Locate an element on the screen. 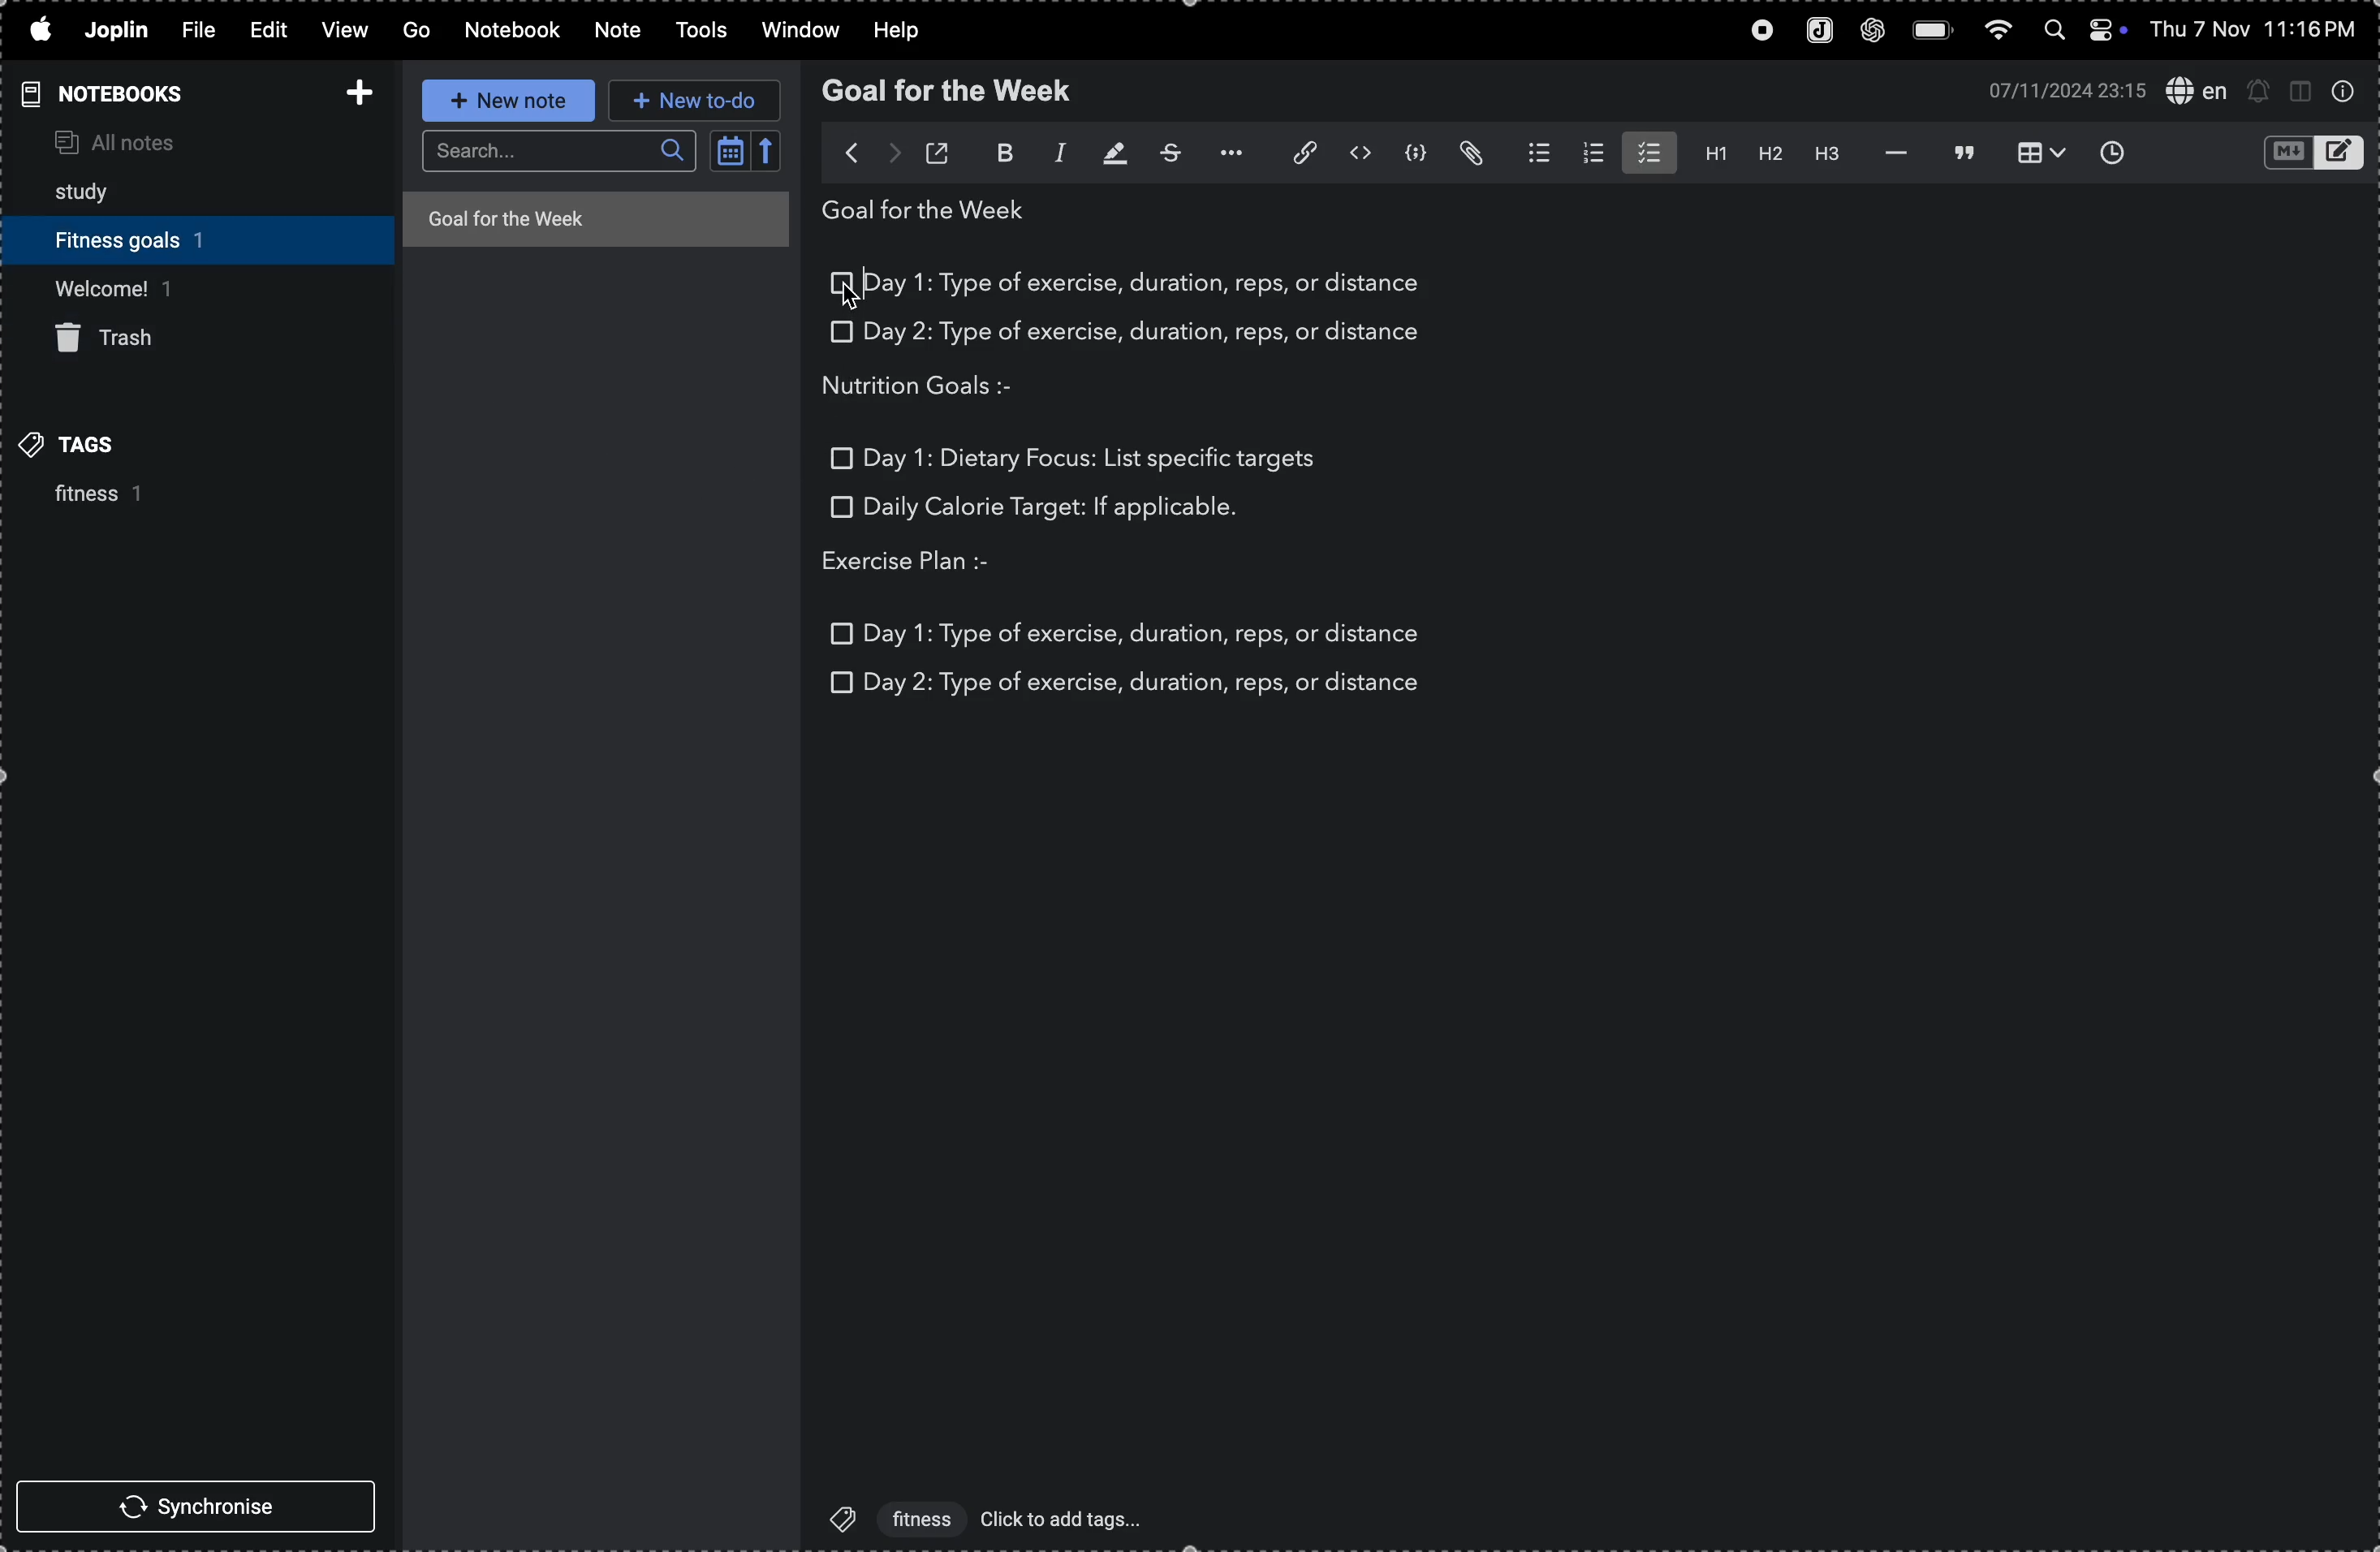 The height and width of the screenshot is (1552, 2380). number list is located at coordinates (1589, 153).